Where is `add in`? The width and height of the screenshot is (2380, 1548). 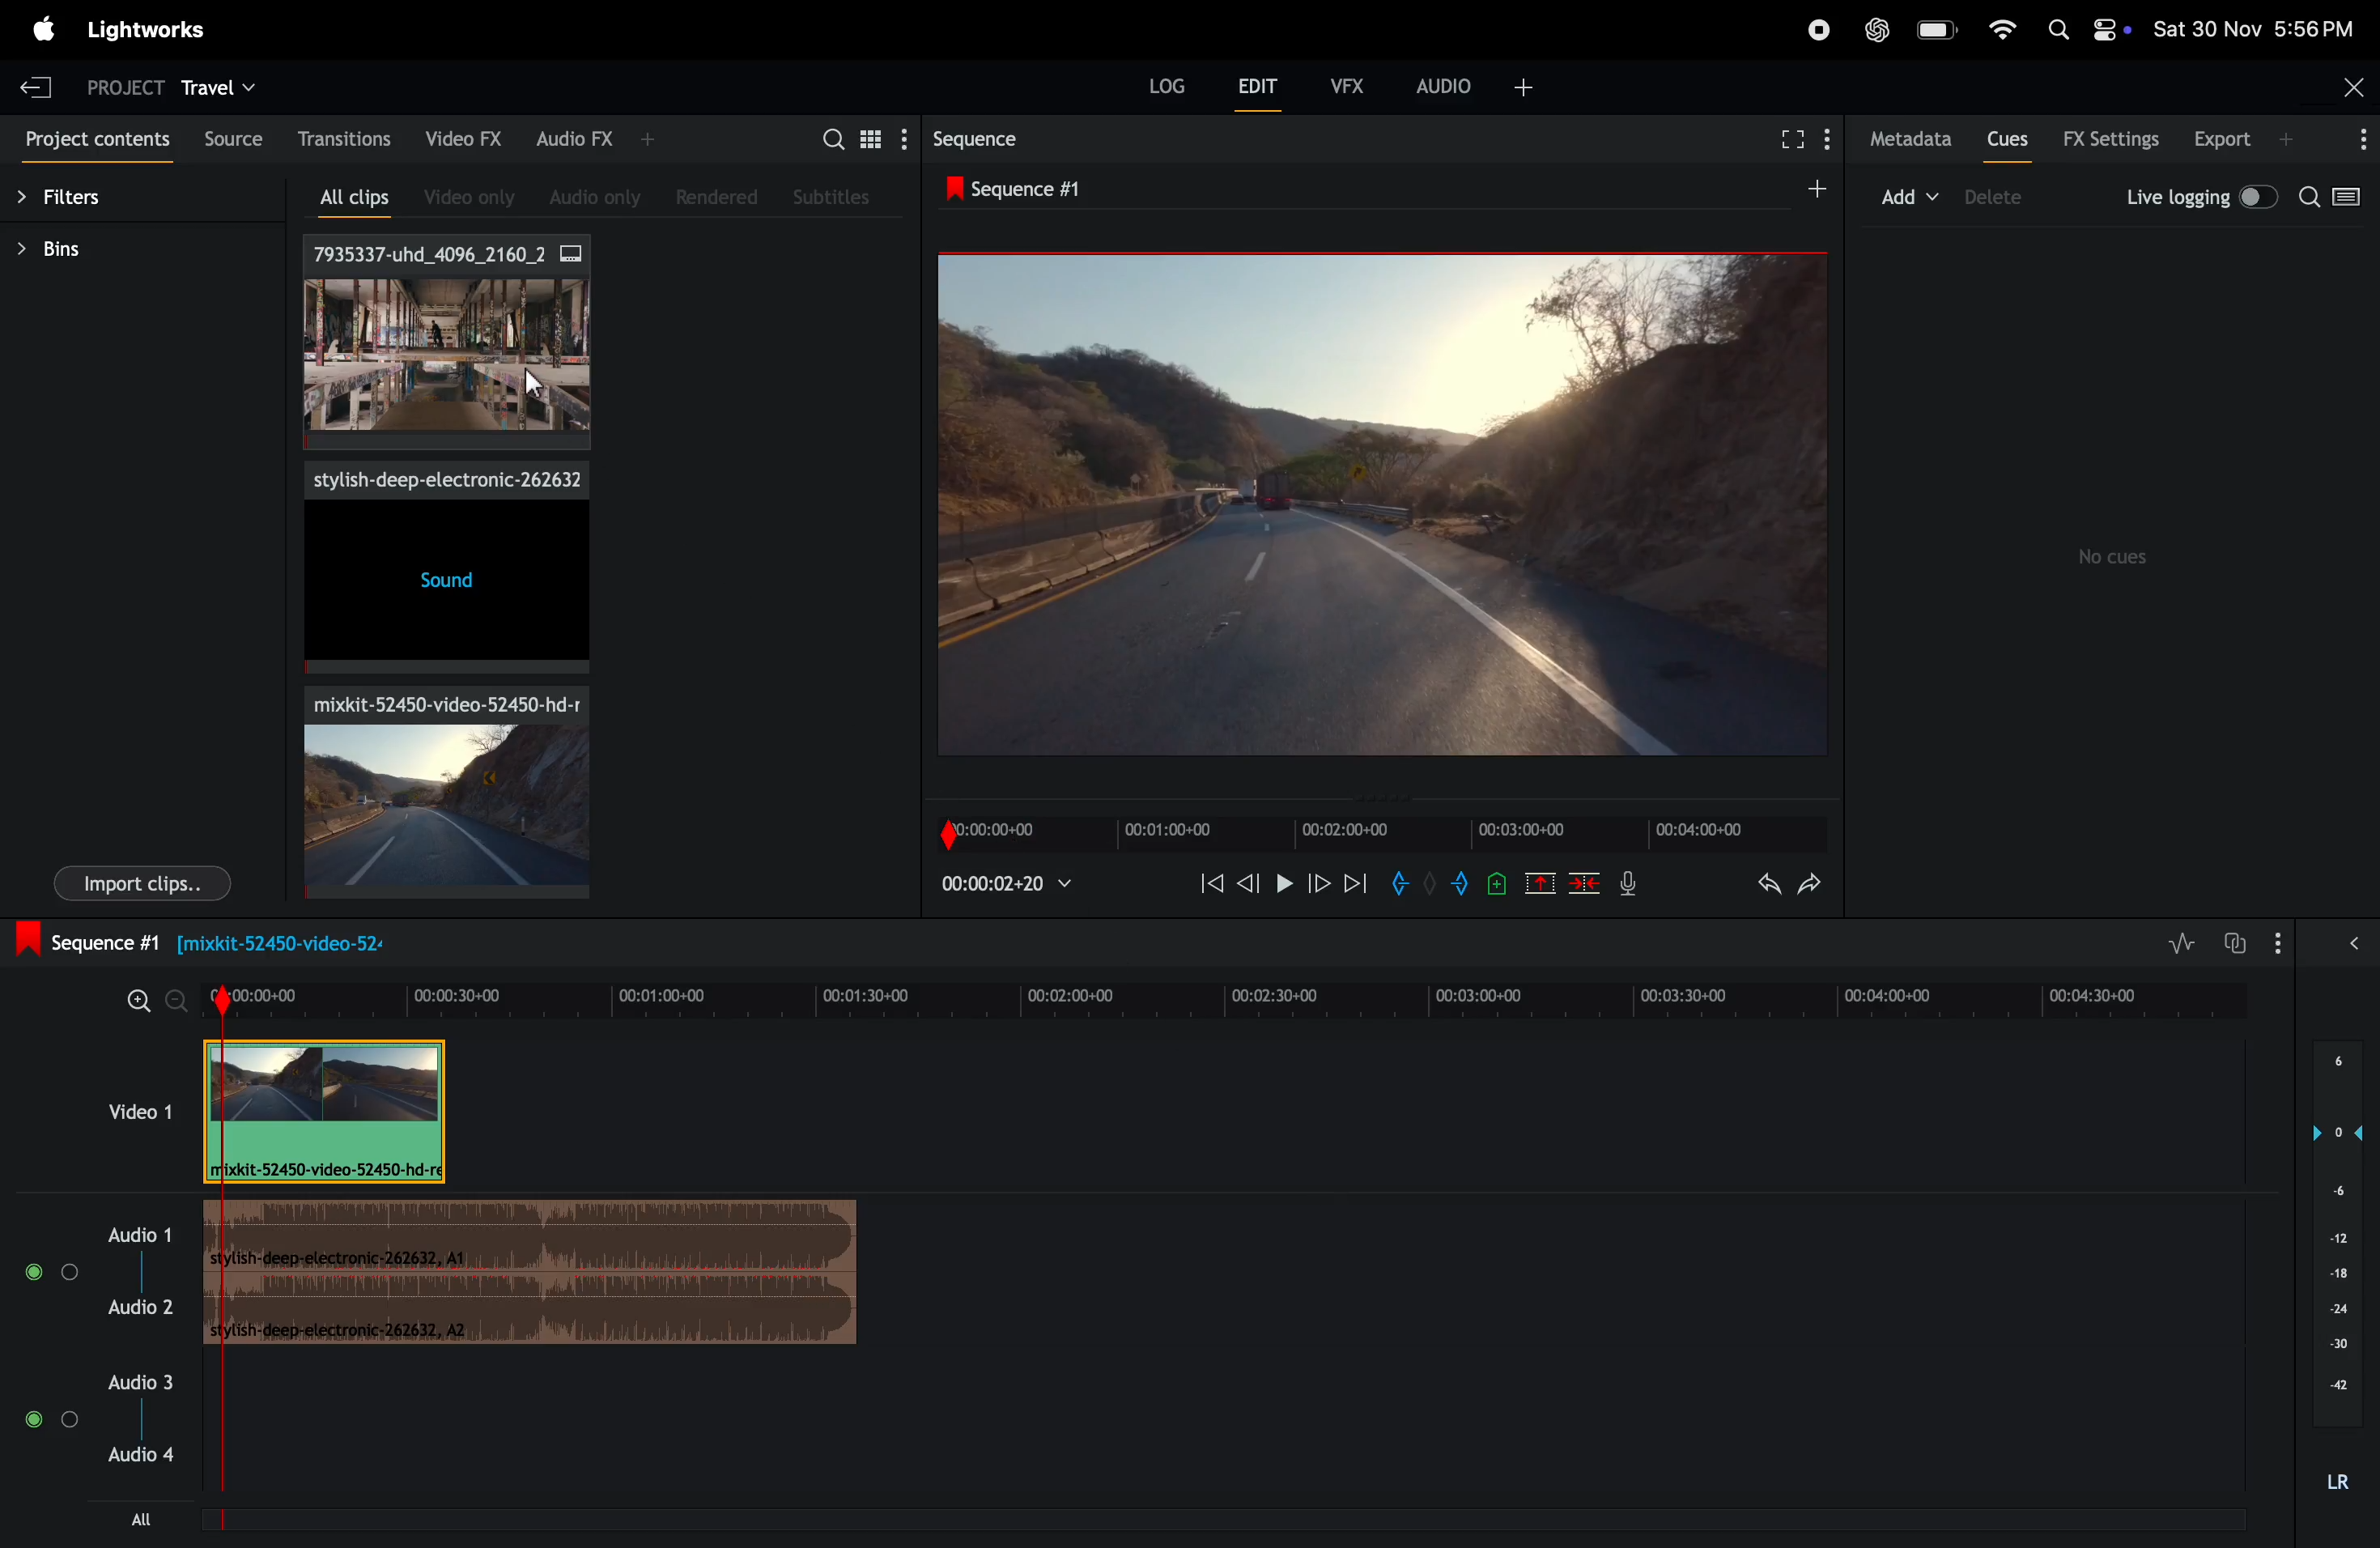 add in is located at coordinates (1400, 883).